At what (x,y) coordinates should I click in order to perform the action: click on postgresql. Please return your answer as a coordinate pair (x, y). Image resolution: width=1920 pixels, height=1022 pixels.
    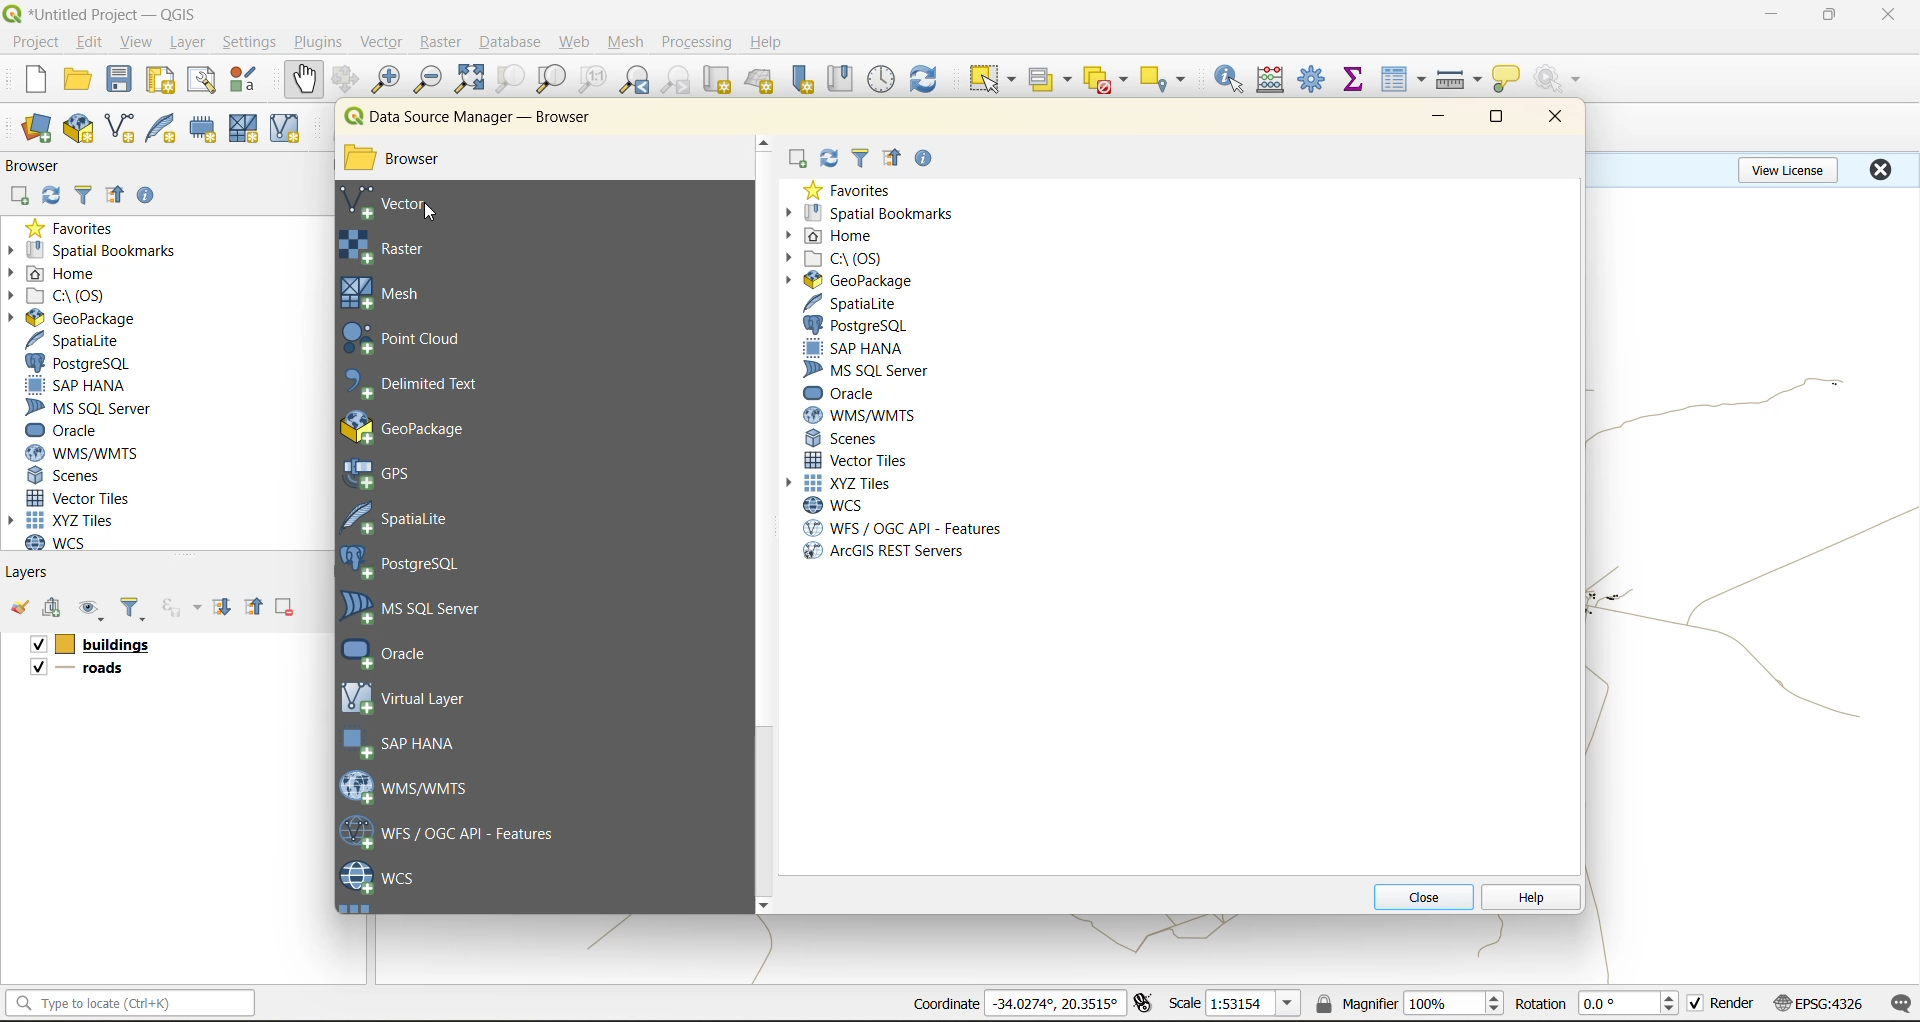
    Looking at the image, I should click on (412, 565).